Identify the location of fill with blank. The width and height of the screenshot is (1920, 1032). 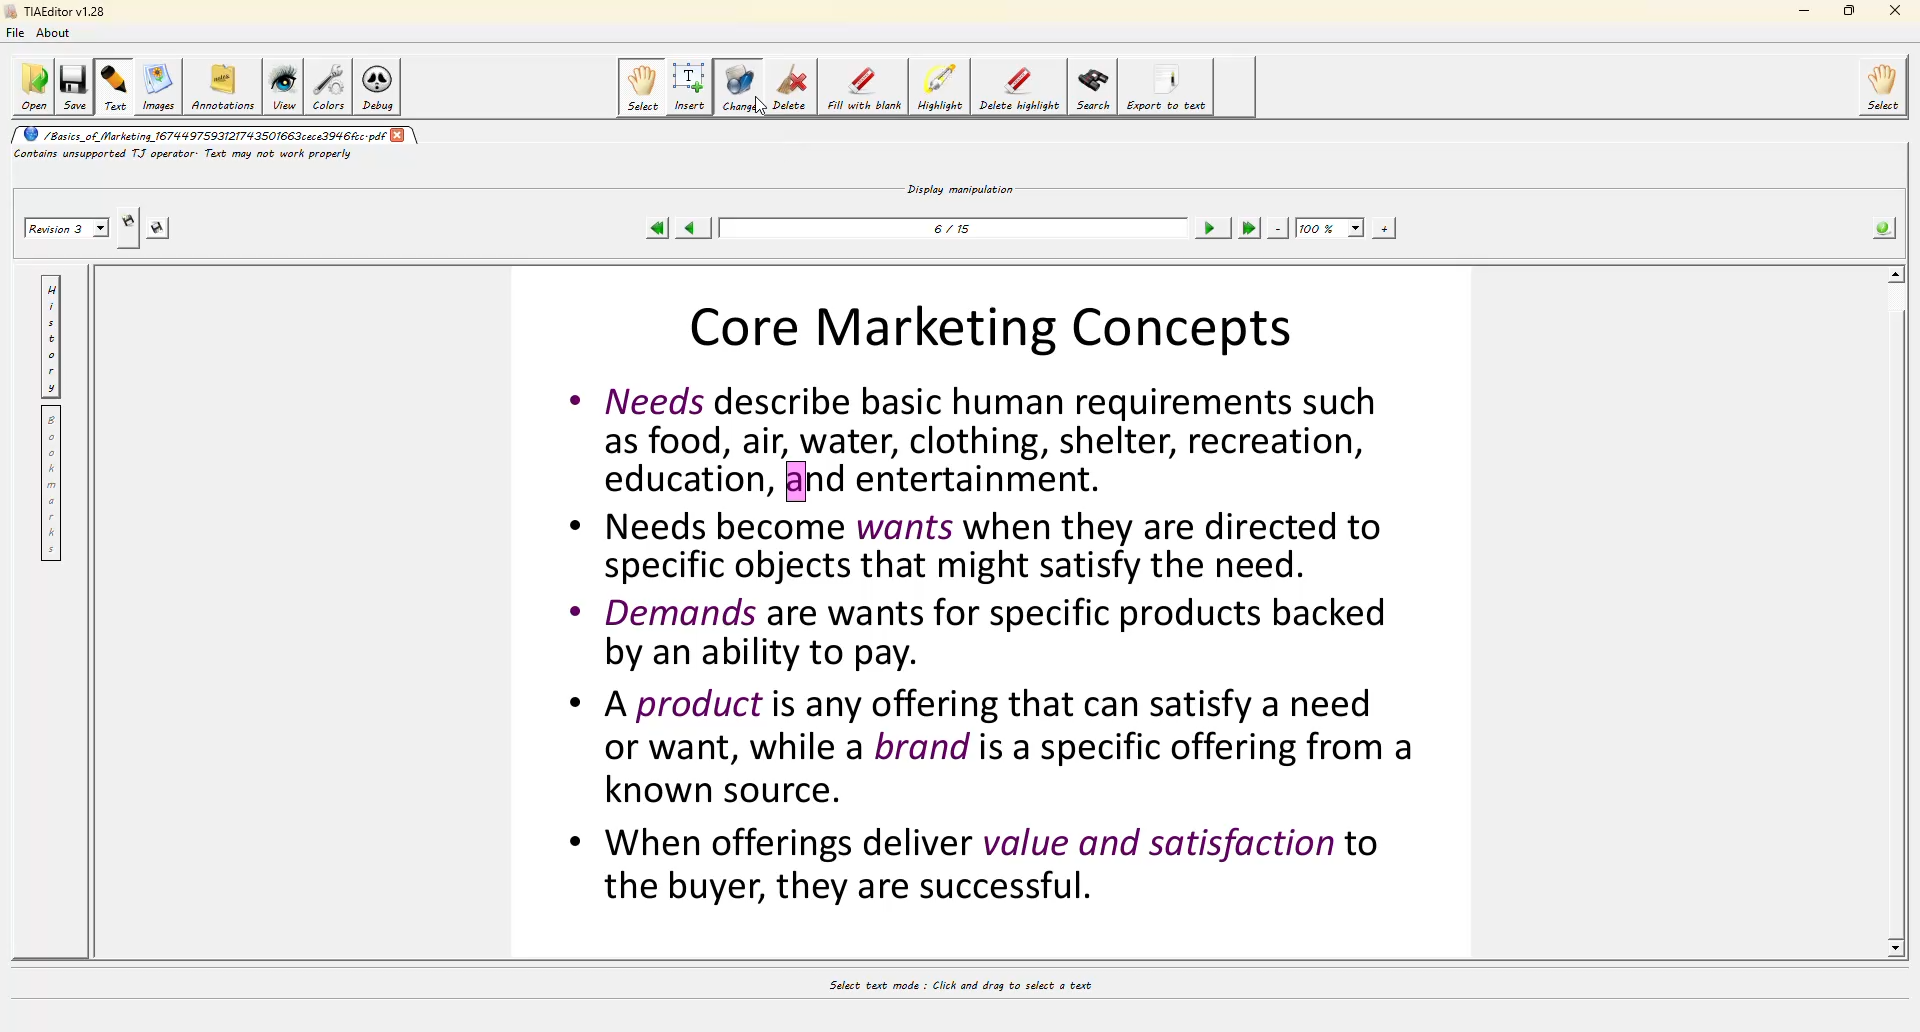
(861, 90).